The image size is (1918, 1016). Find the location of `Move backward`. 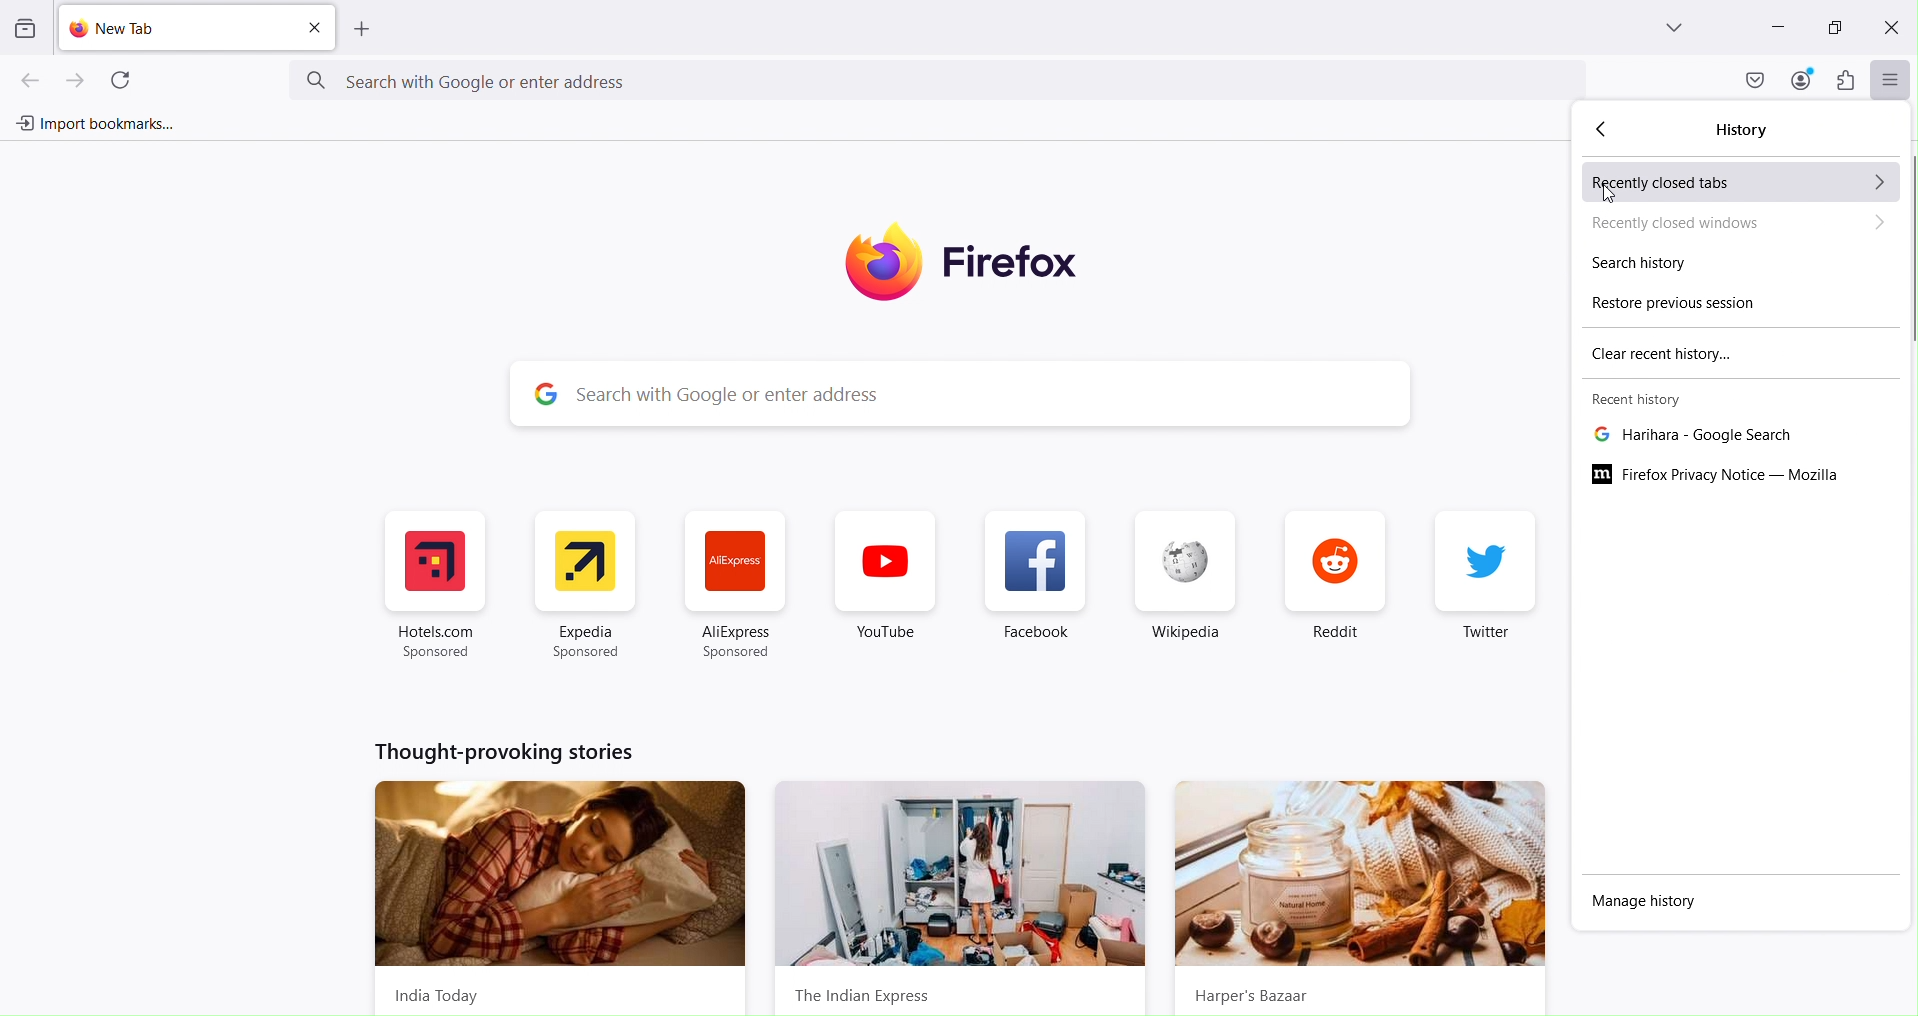

Move backward is located at coordinates (1604, 130).